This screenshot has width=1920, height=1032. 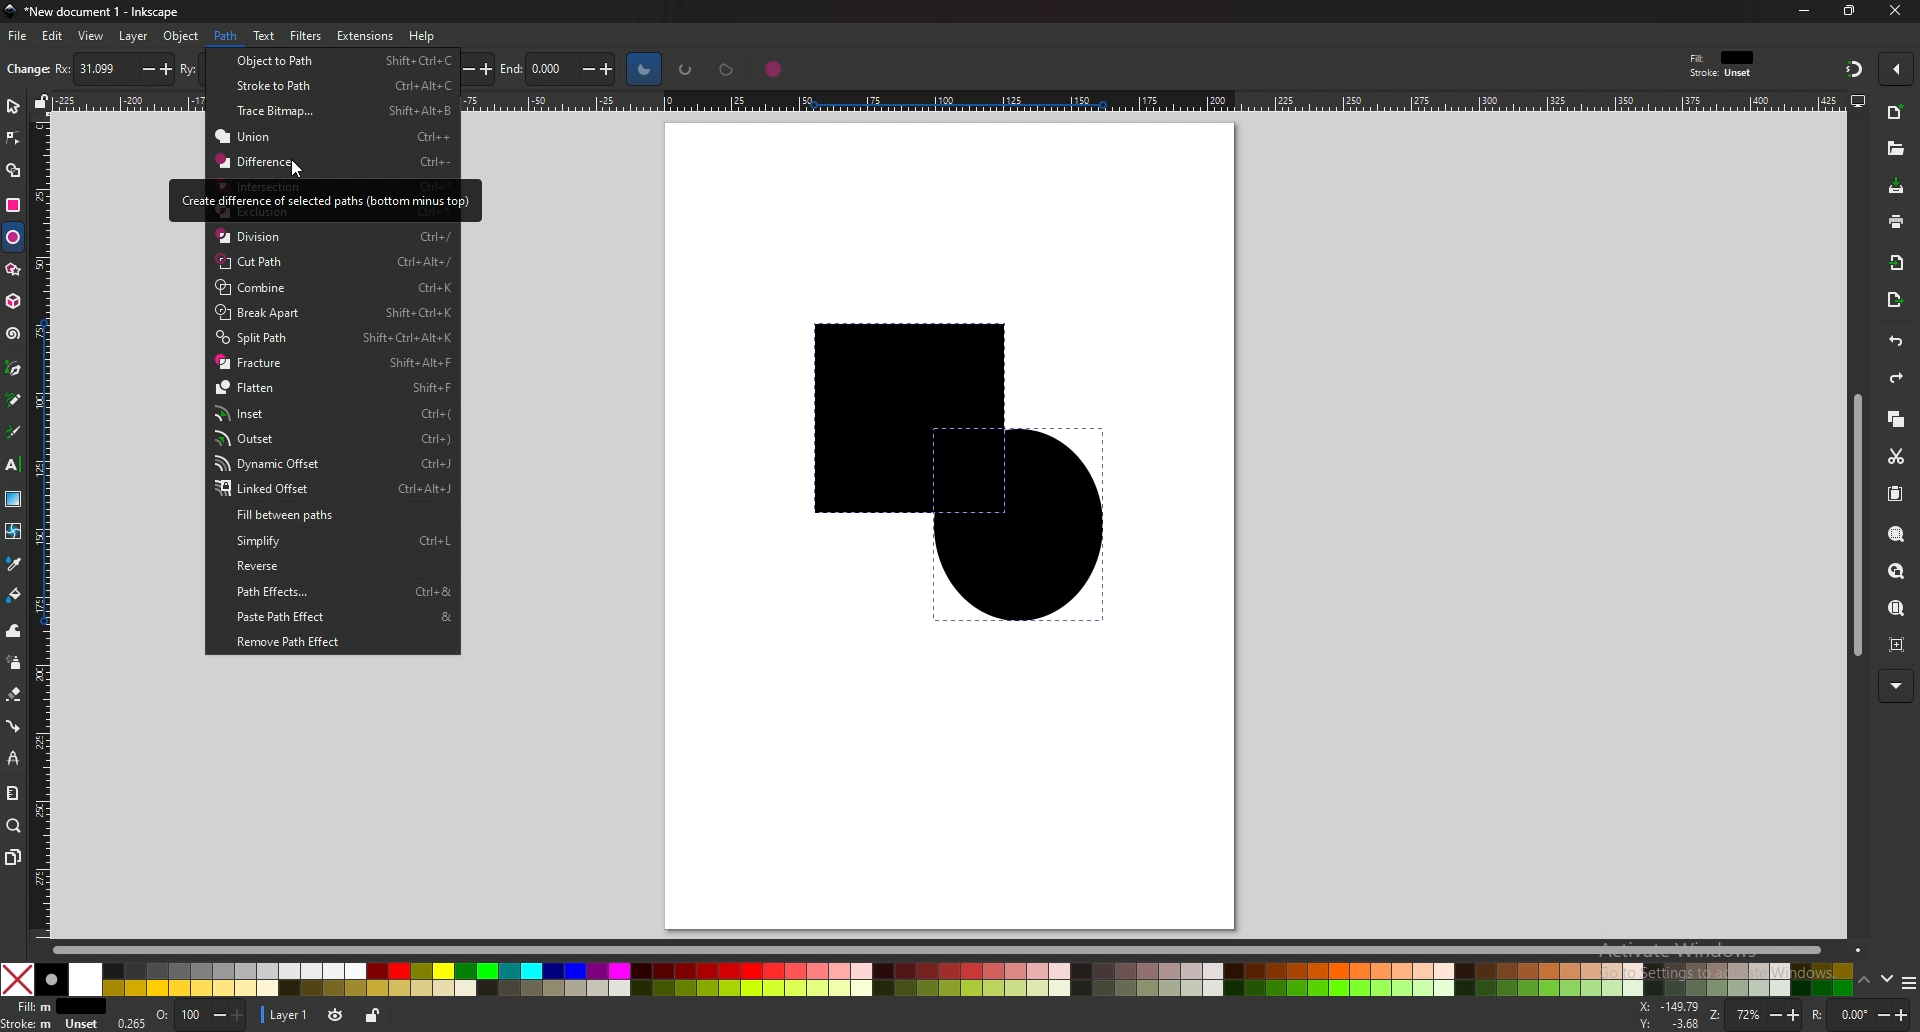 I want to click on scroll bar, so click(x=944, y=948).